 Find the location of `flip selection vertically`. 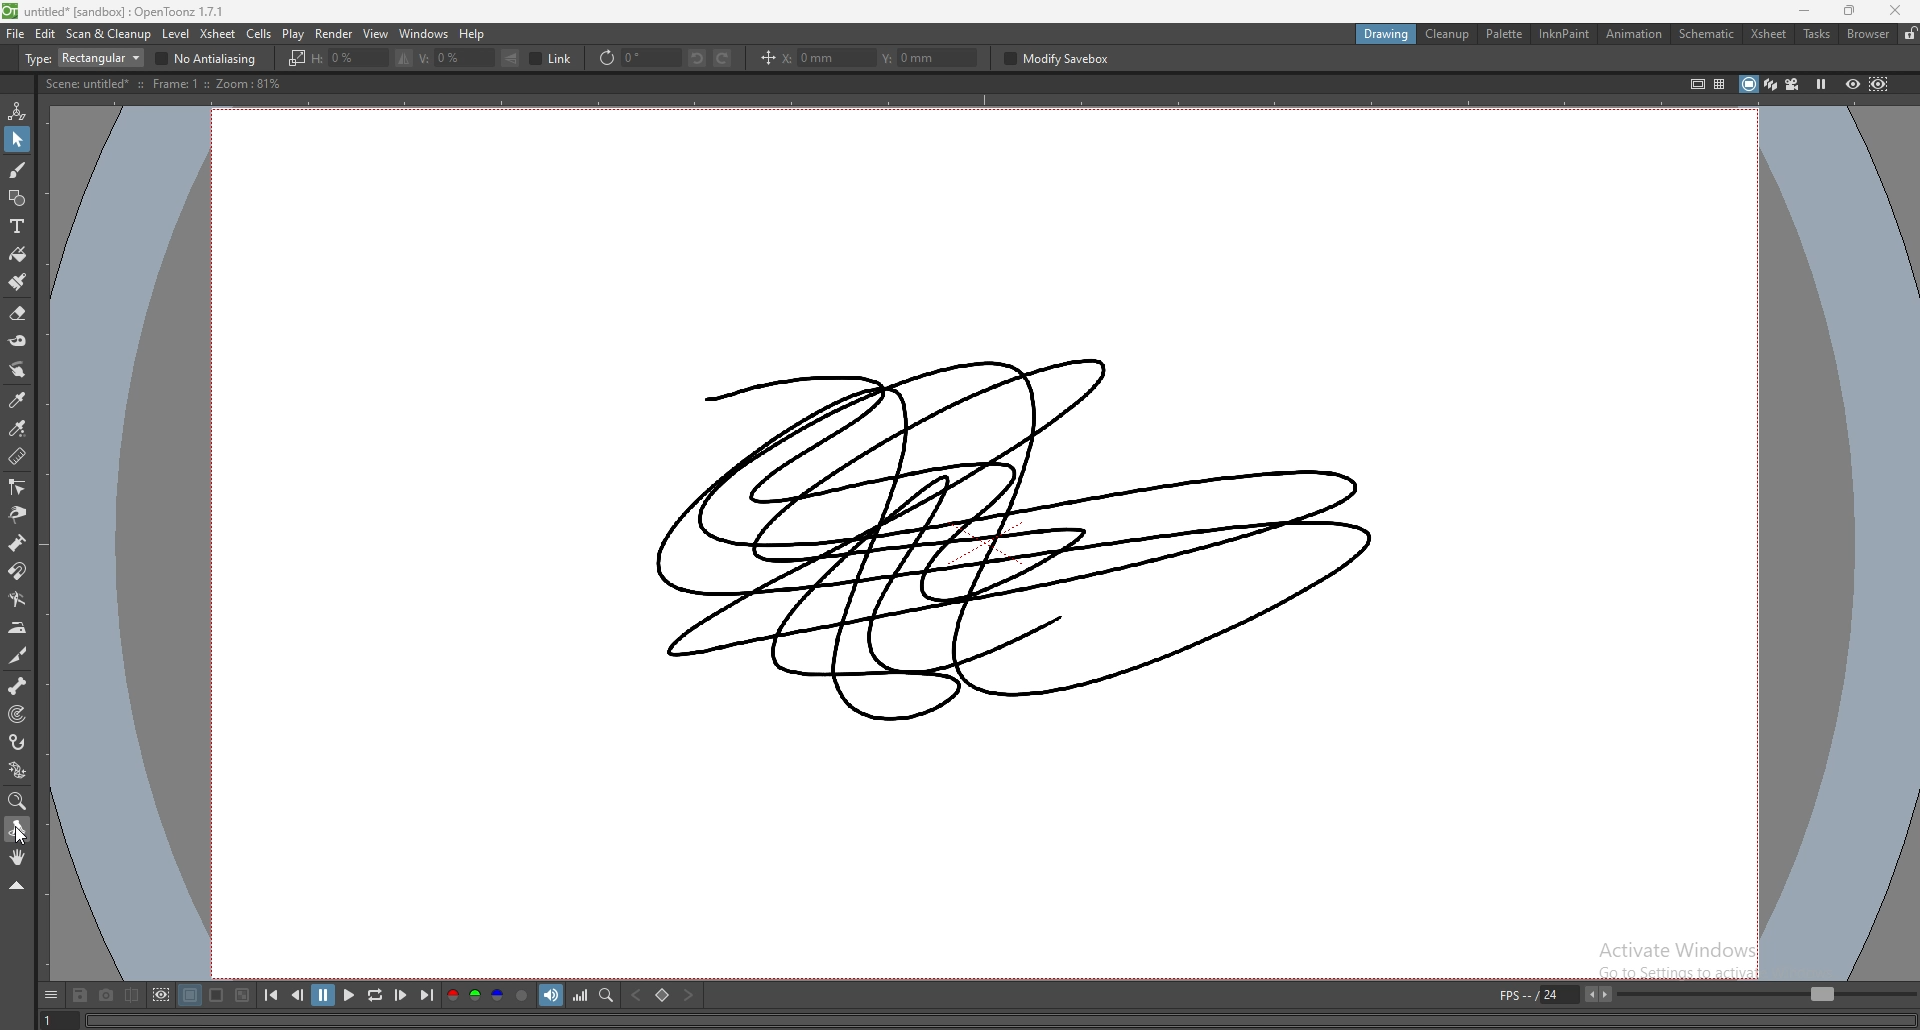

flip selection vertically is located at coordinates (510, 57).